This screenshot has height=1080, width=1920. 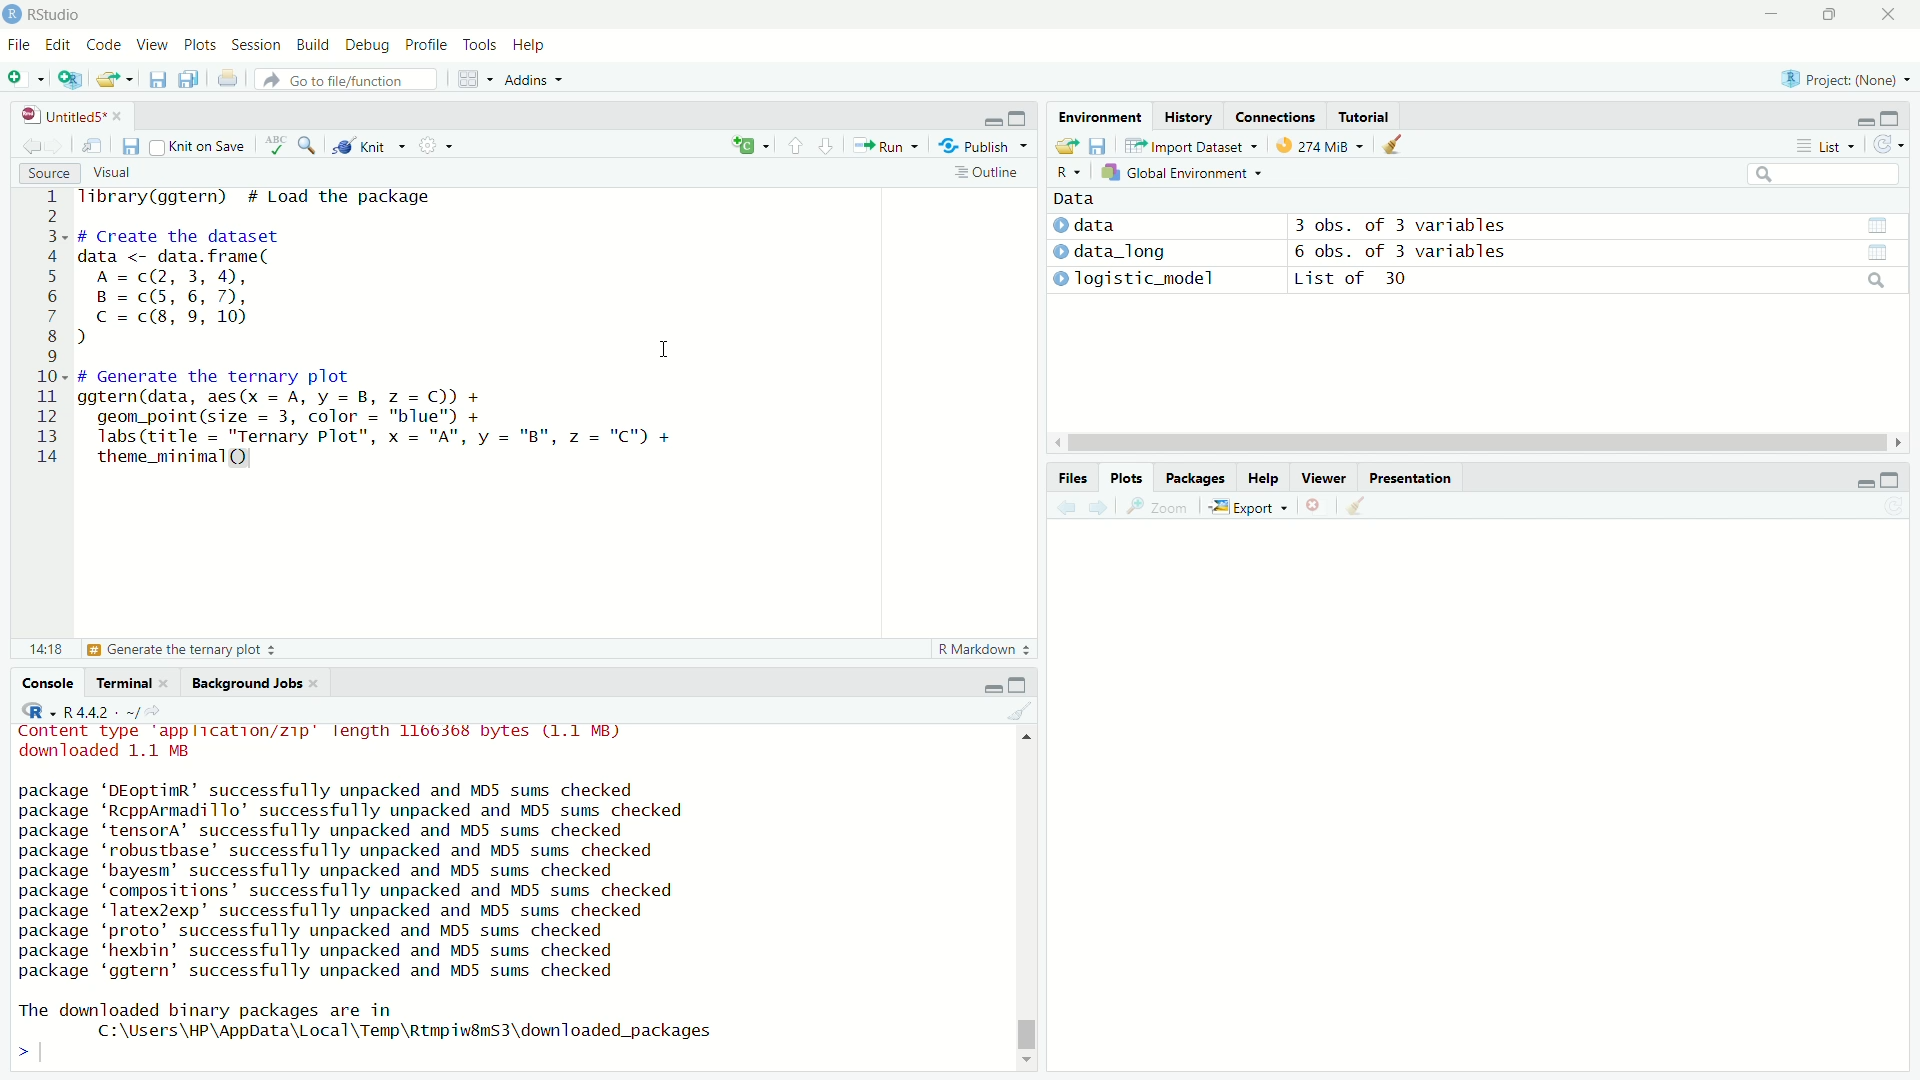 What do you see at coordinates (984, 174) in the screenshot?
I see `: Outline` at bounding box center [984, 174].